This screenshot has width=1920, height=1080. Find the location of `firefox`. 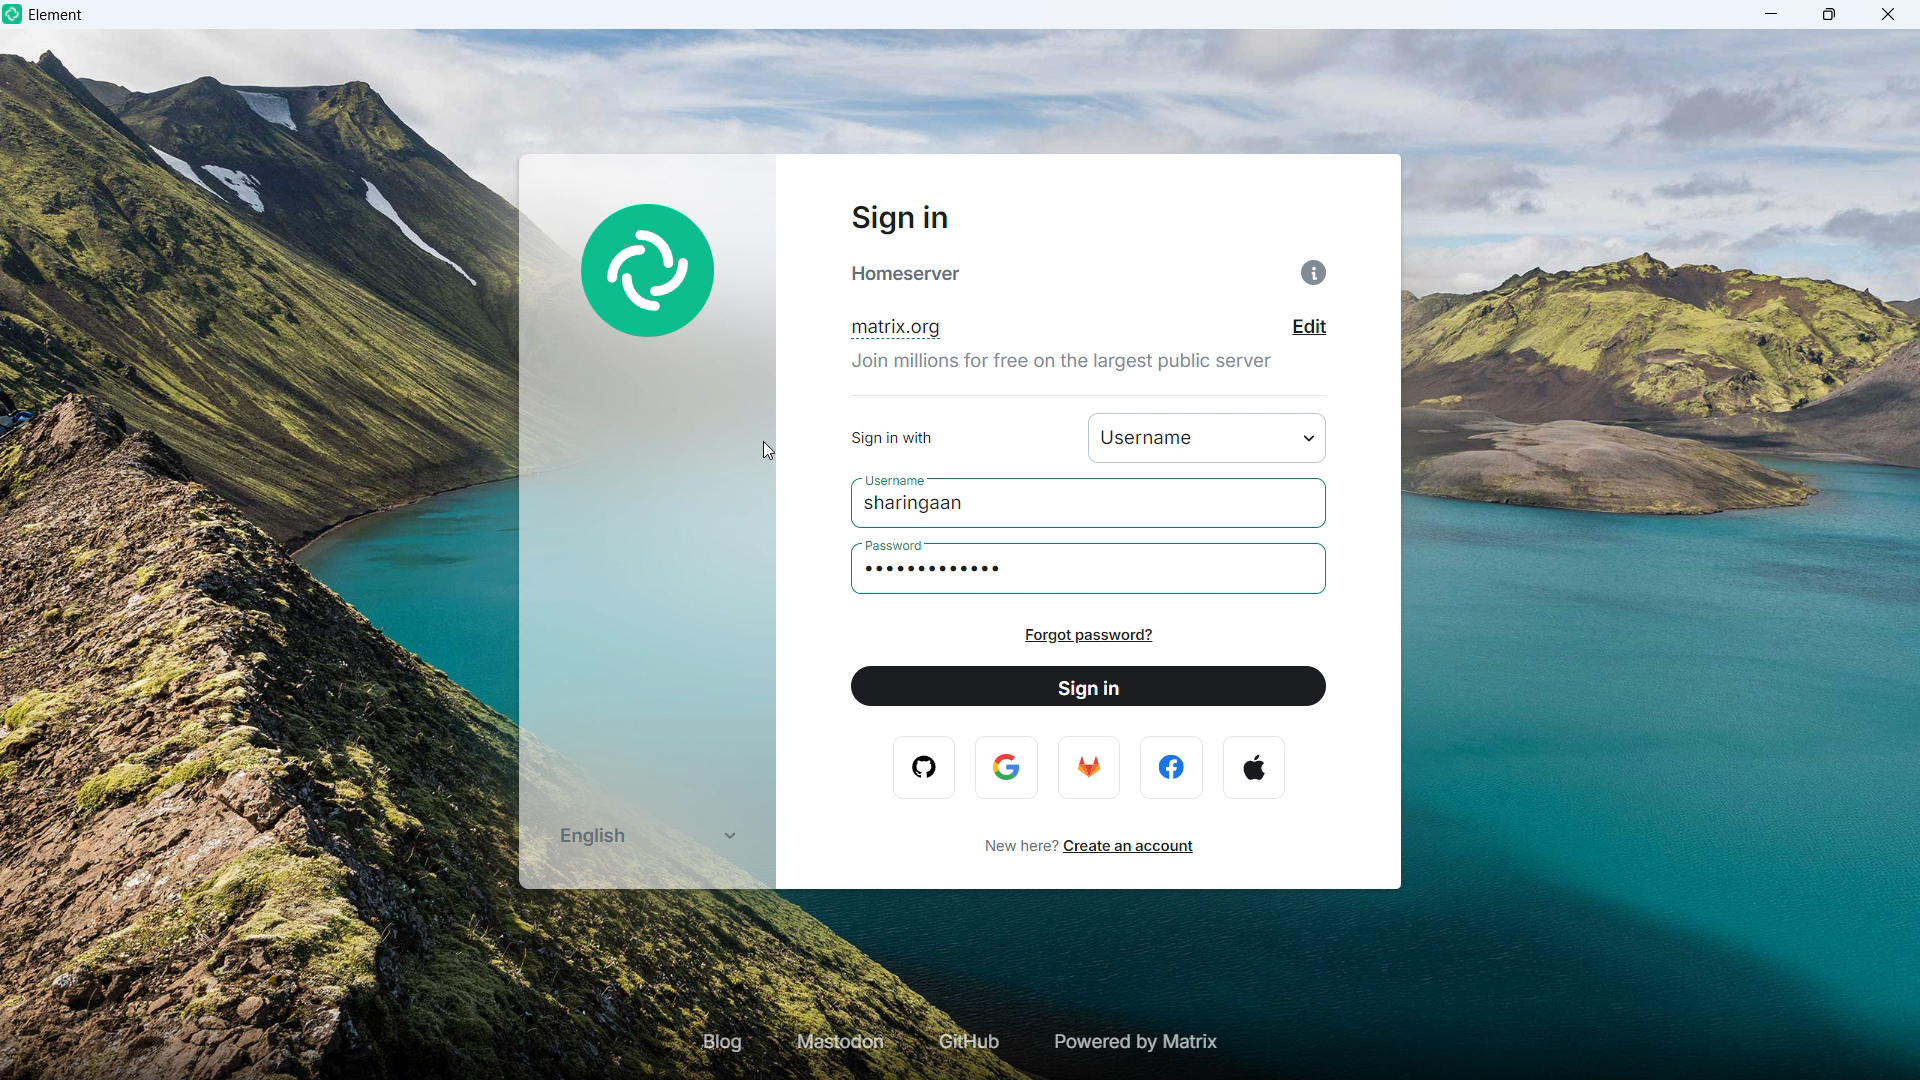

firefox is located at coordinates (1087, 766).